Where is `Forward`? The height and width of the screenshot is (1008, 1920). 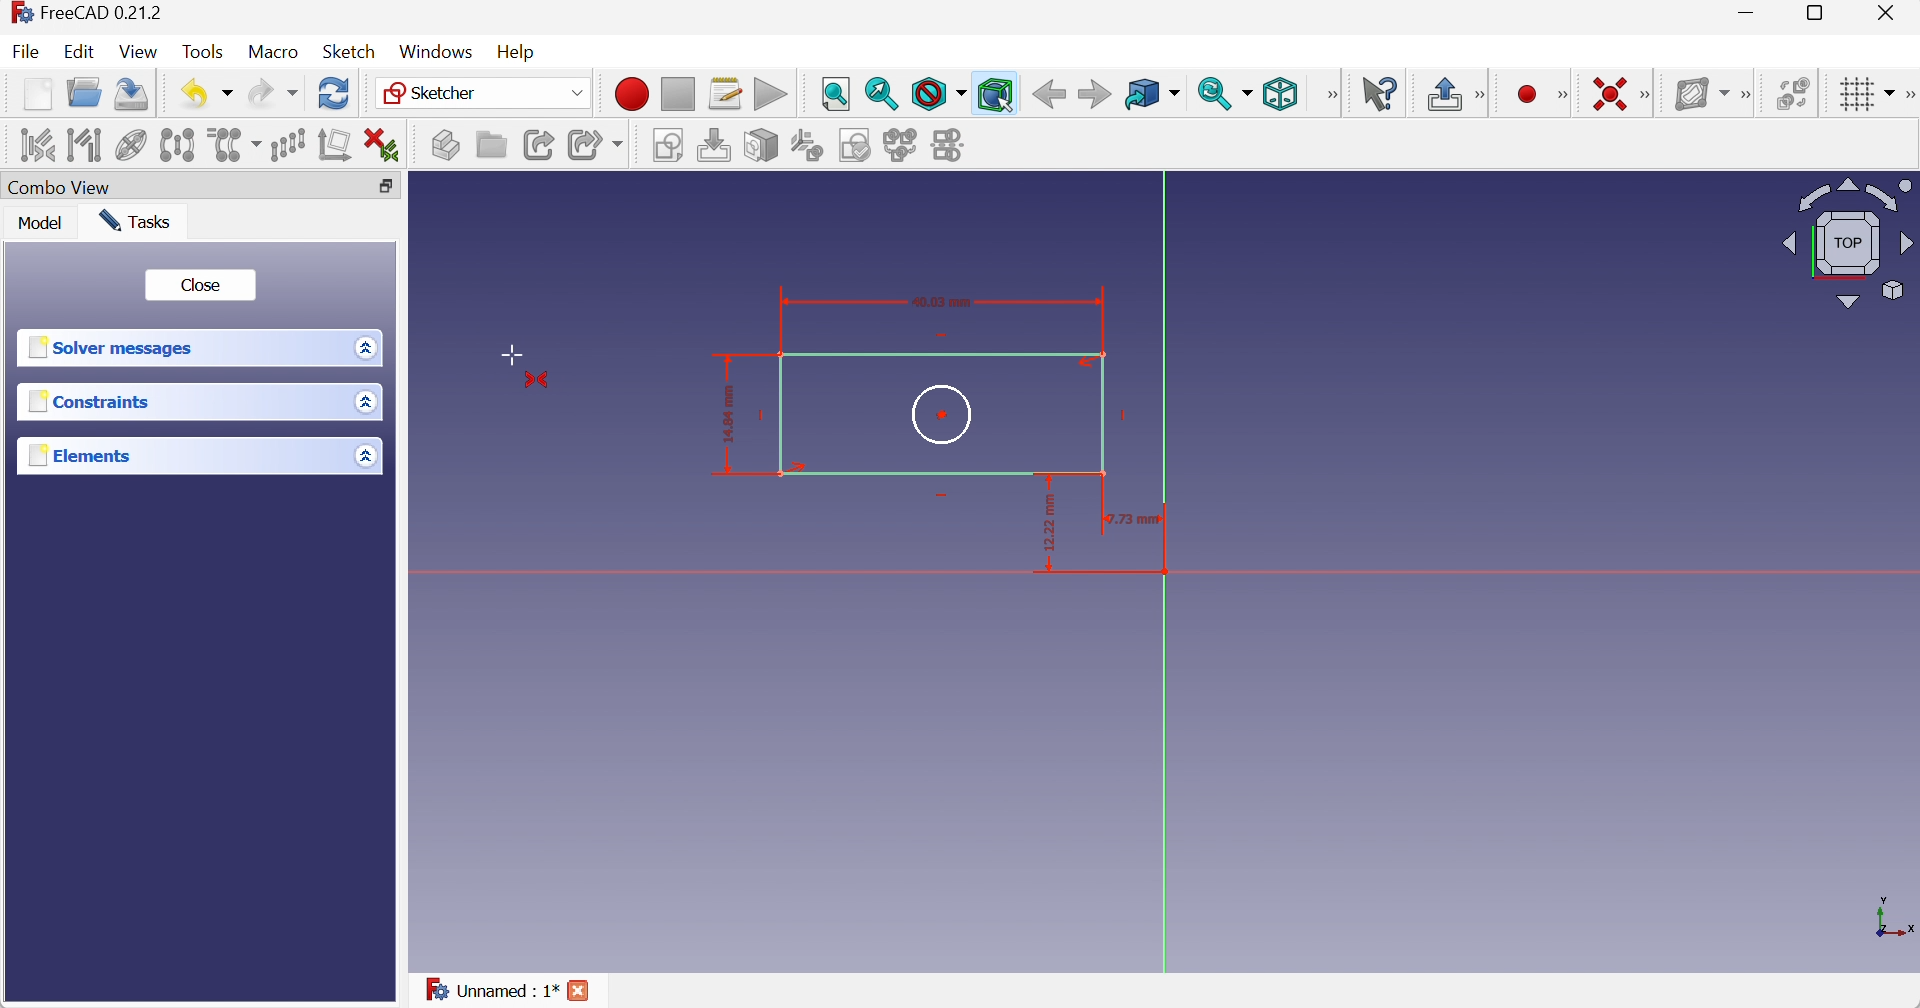 Forward is located at coordinates (1095, 95).